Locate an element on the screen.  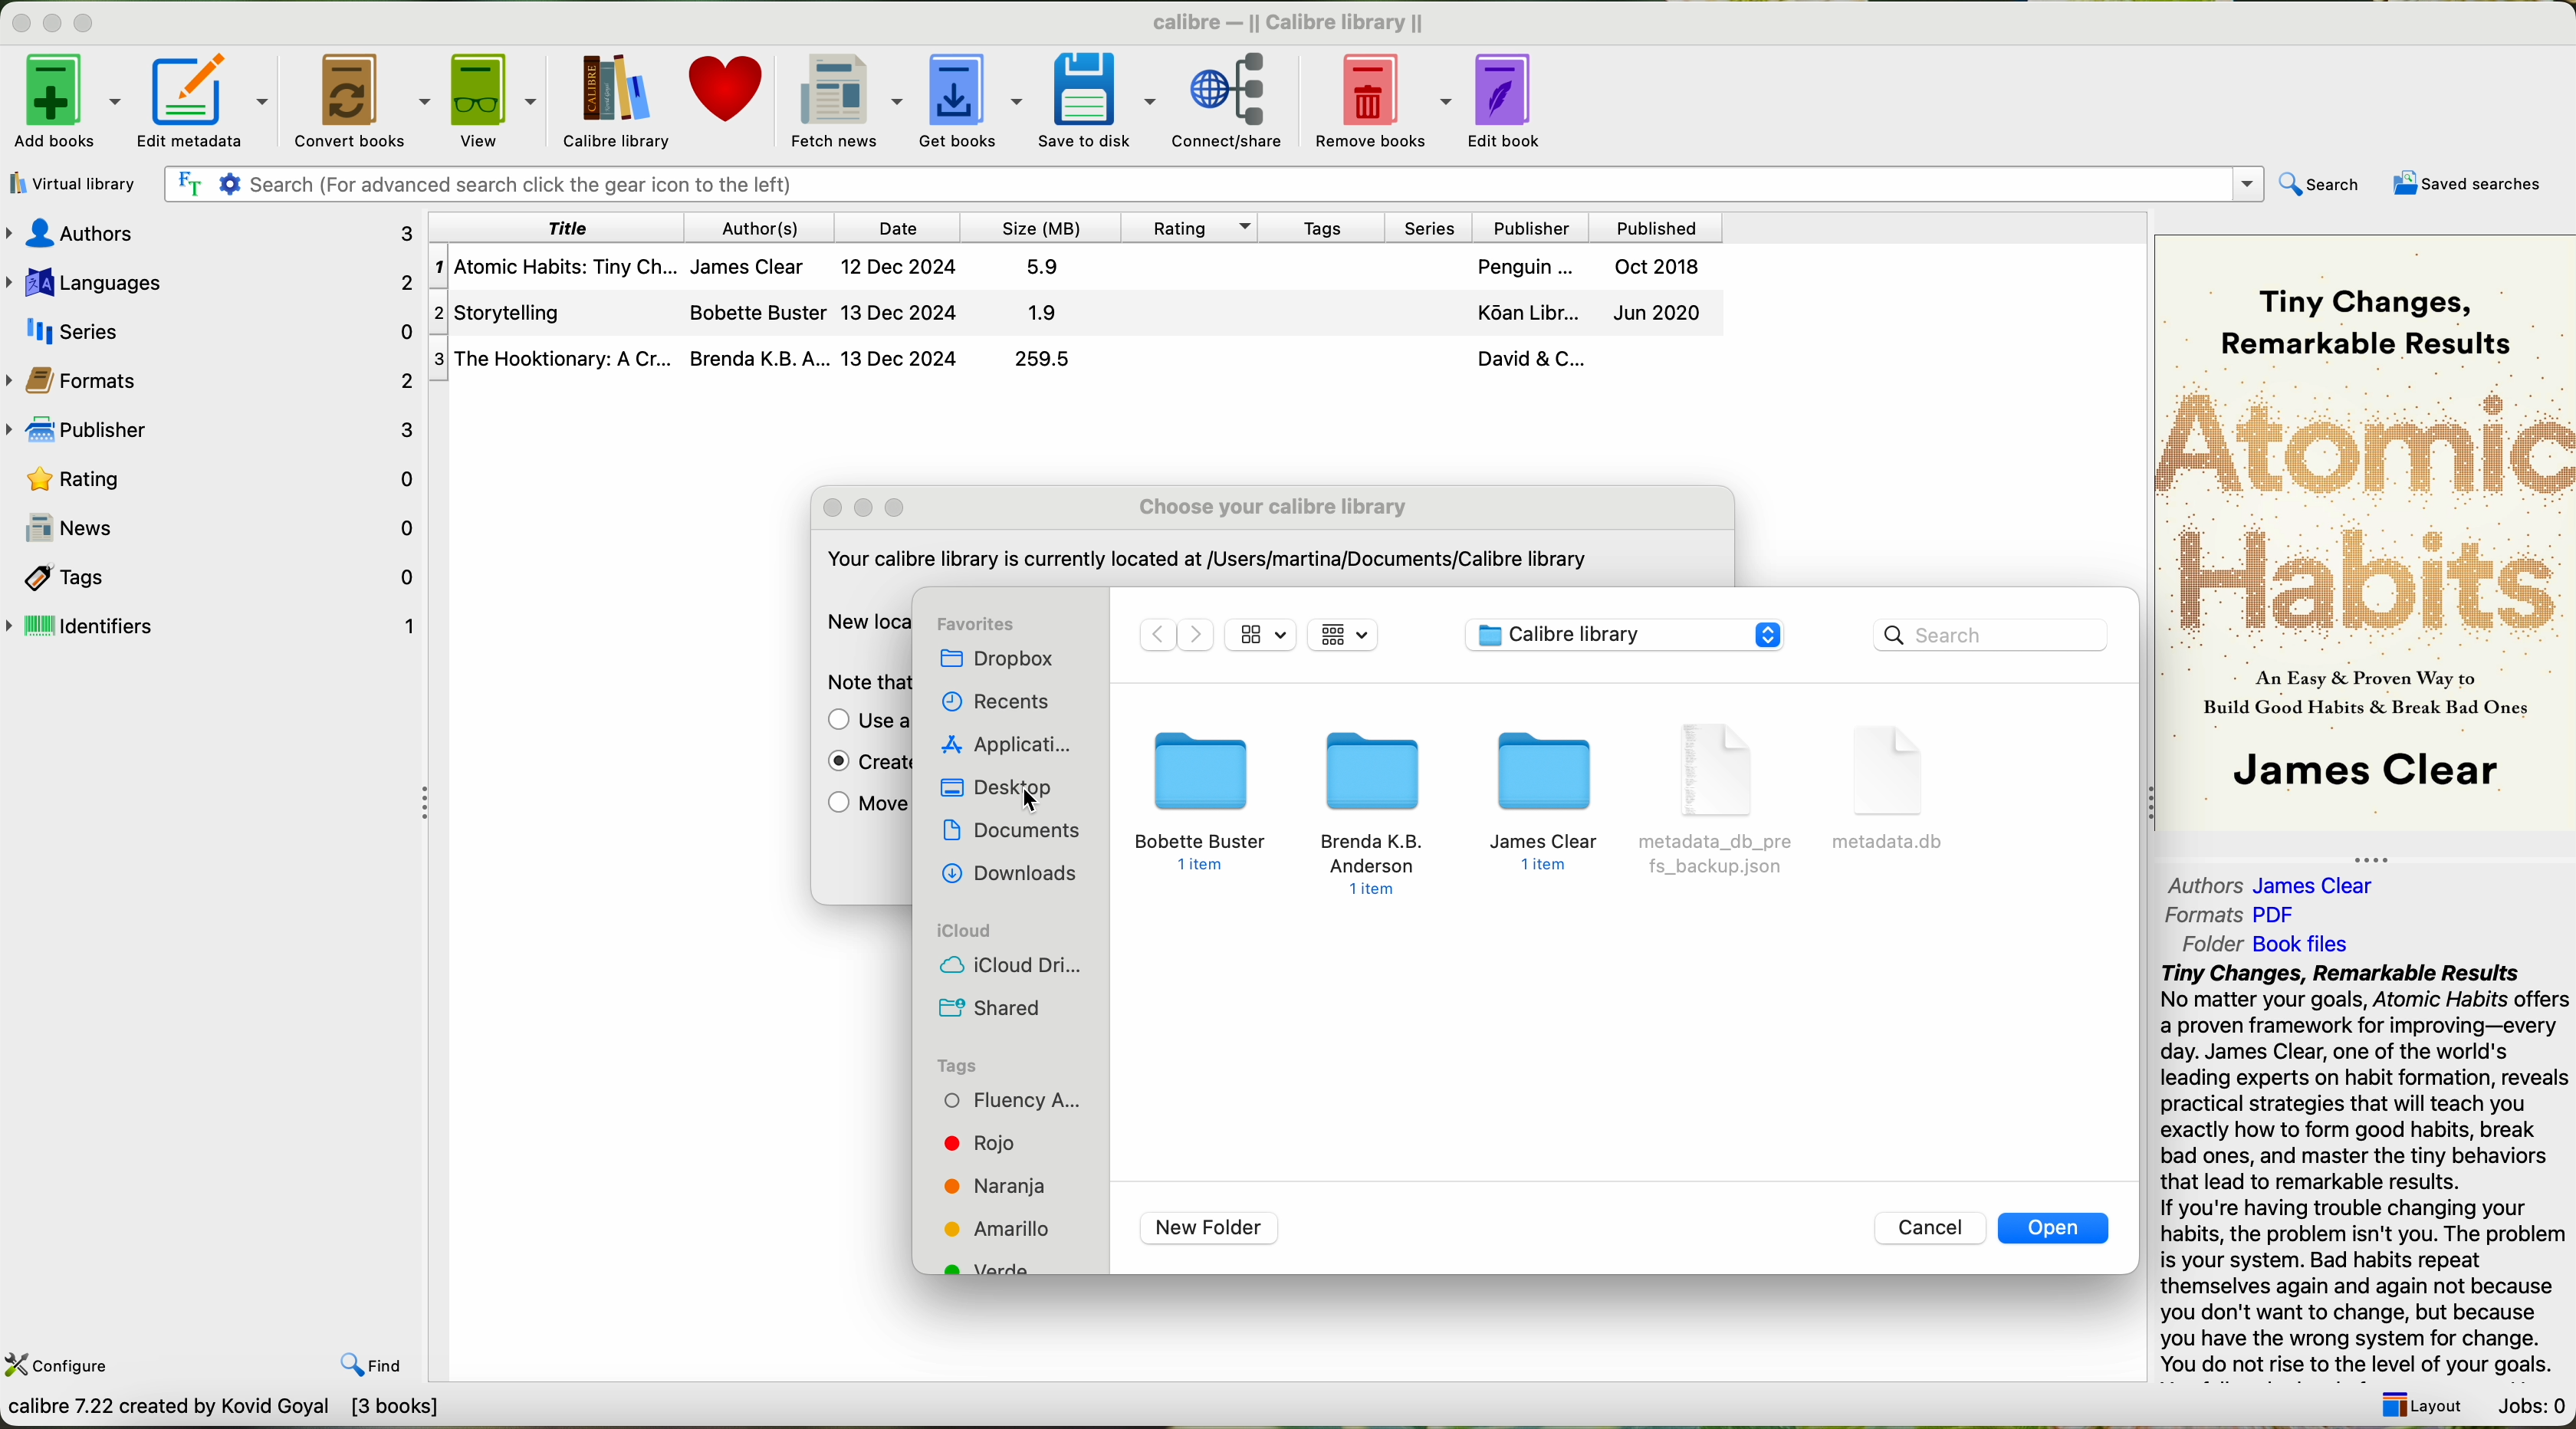
new location is located at coordinates (863, 621).